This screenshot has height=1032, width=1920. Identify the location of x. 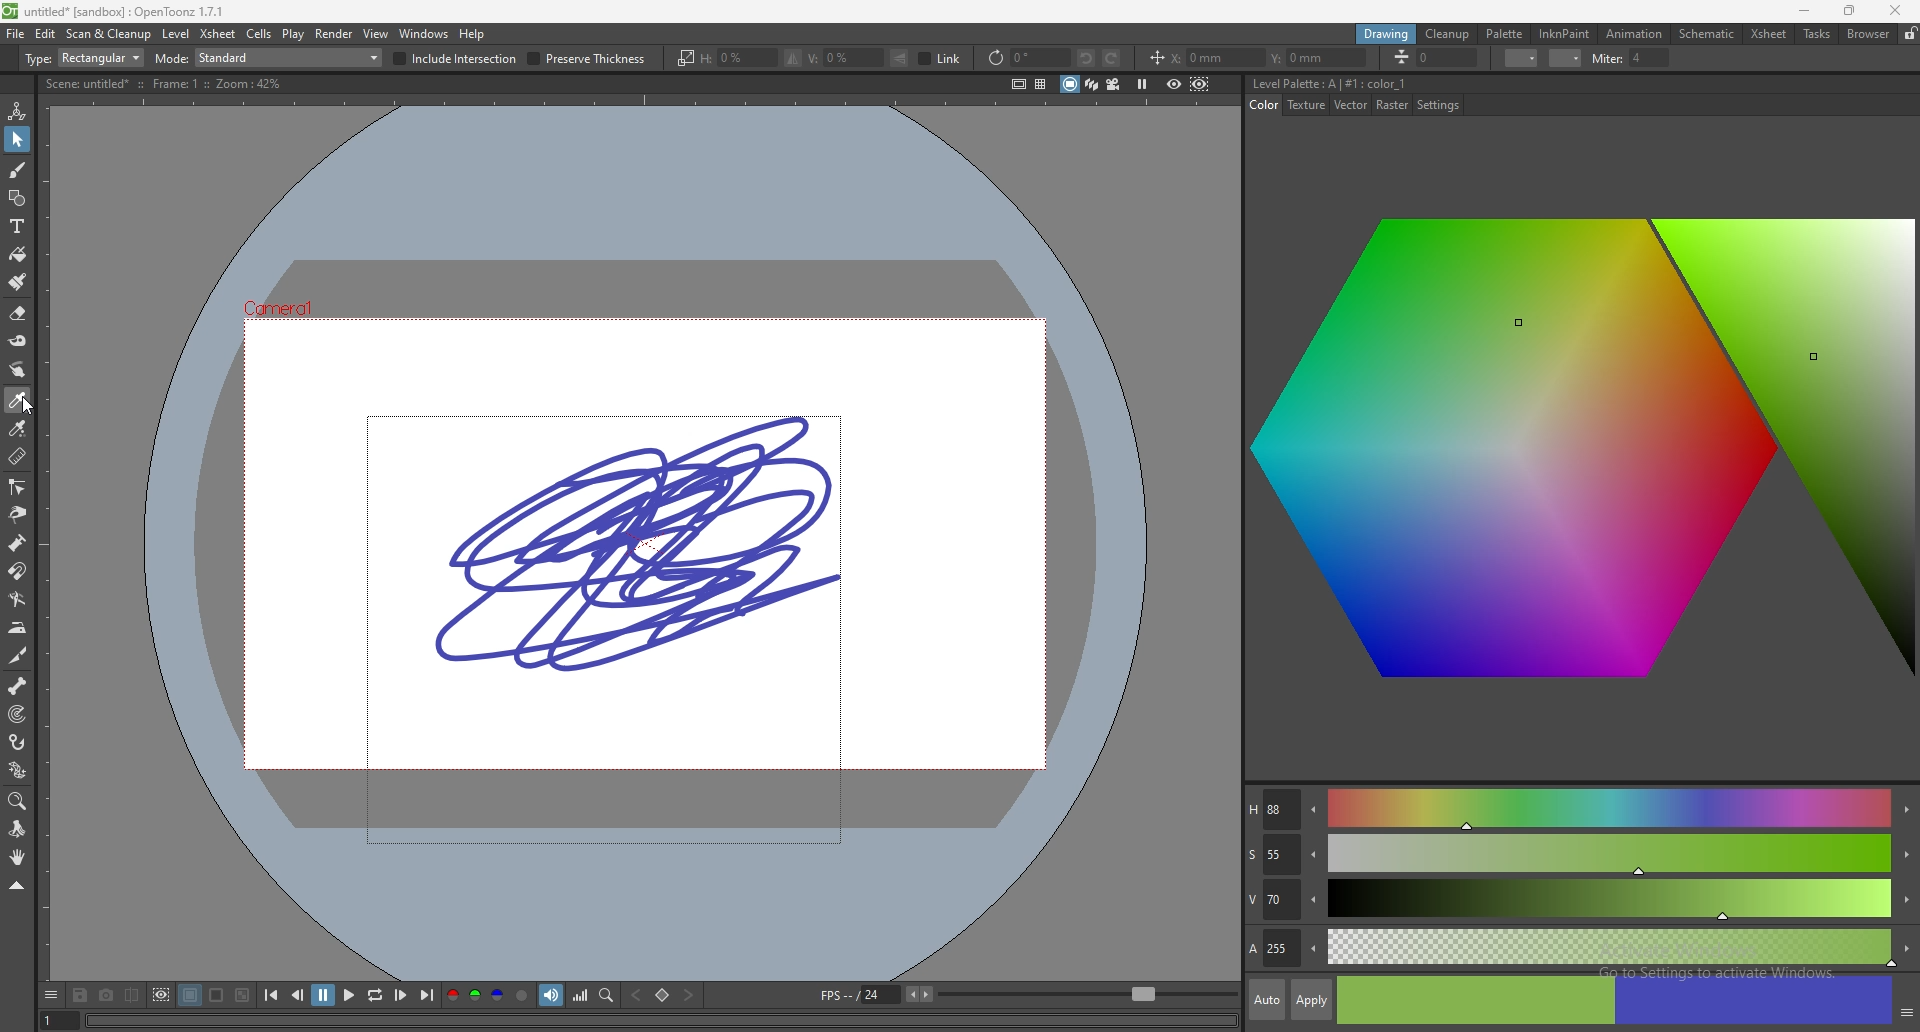
(1220, 58).